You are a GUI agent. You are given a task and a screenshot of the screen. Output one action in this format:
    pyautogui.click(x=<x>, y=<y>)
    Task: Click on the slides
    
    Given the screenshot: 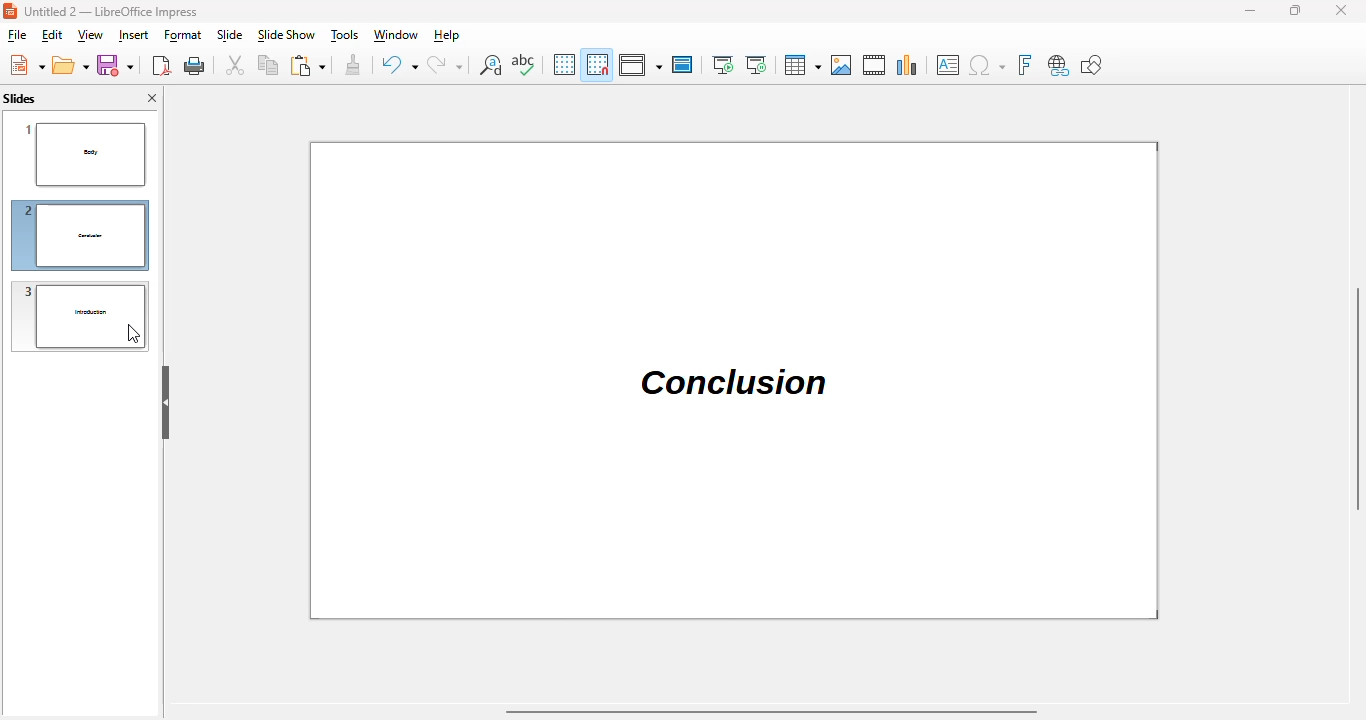 What is the action you would take?
    pyautogui.click(x=19, y=99)
    